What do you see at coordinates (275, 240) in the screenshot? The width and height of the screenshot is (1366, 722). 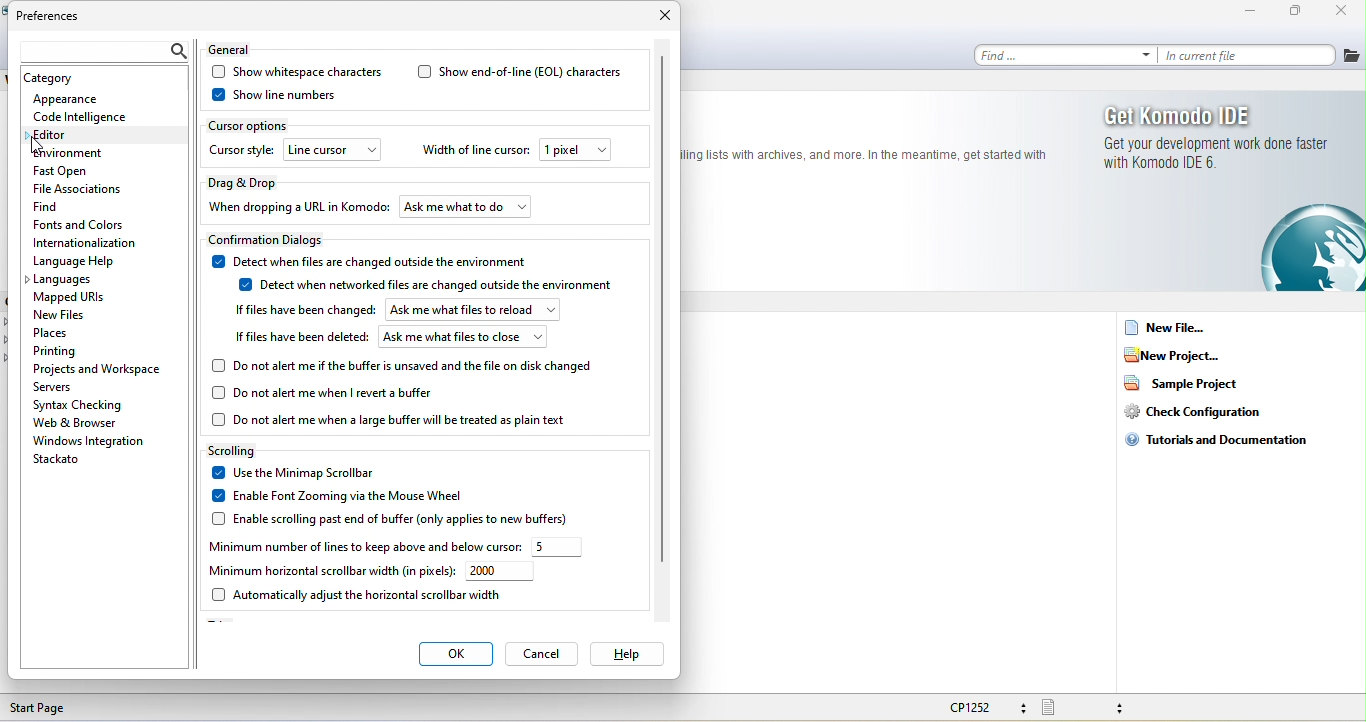 I see `conformation dialogs` at bounding box center [275, 240].